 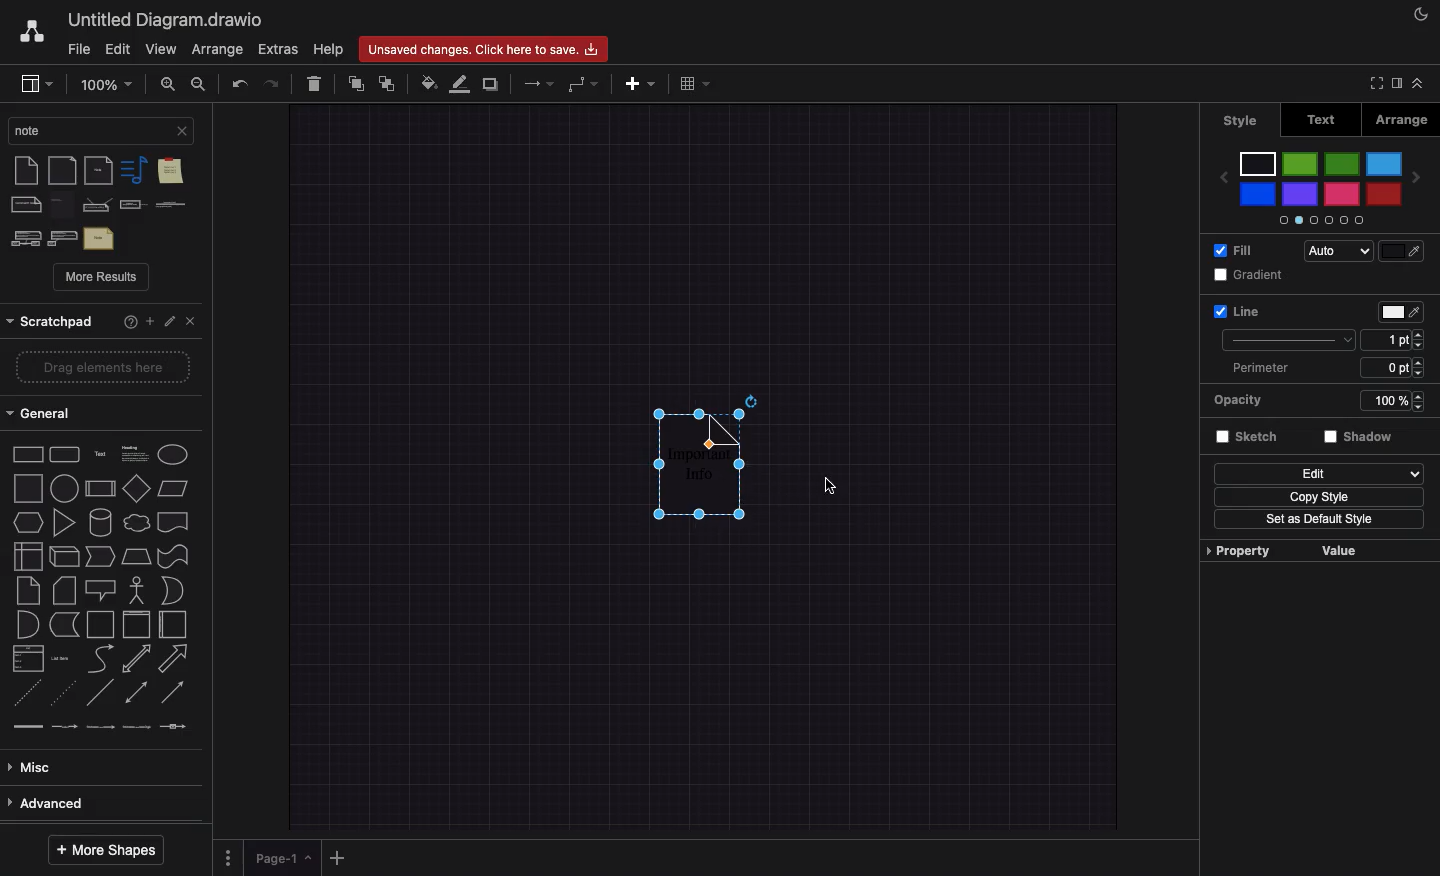 What do you see at coordinates (228, 859) in the screenshot?
I see `Options` at bounding box center [228, 859].